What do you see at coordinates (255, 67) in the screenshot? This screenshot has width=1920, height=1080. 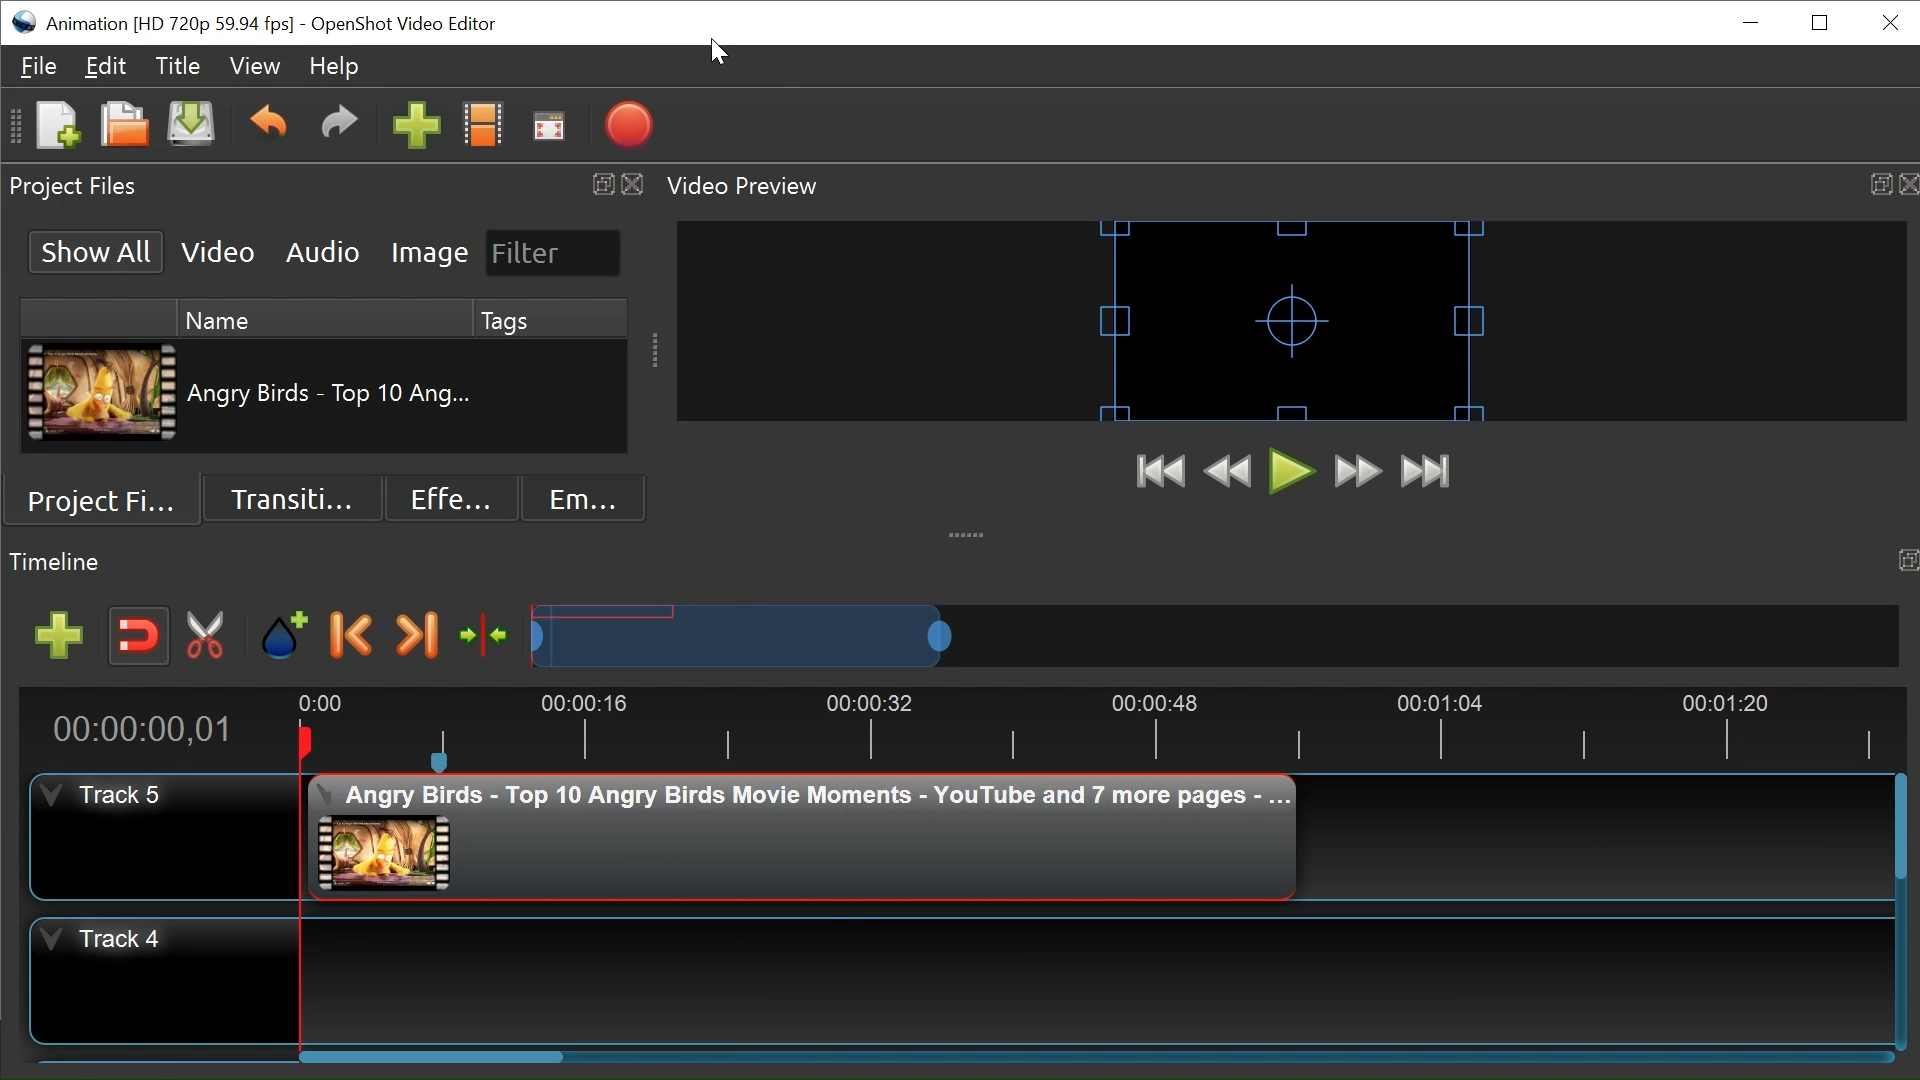 I see `View` at bounding box center [255, 67].